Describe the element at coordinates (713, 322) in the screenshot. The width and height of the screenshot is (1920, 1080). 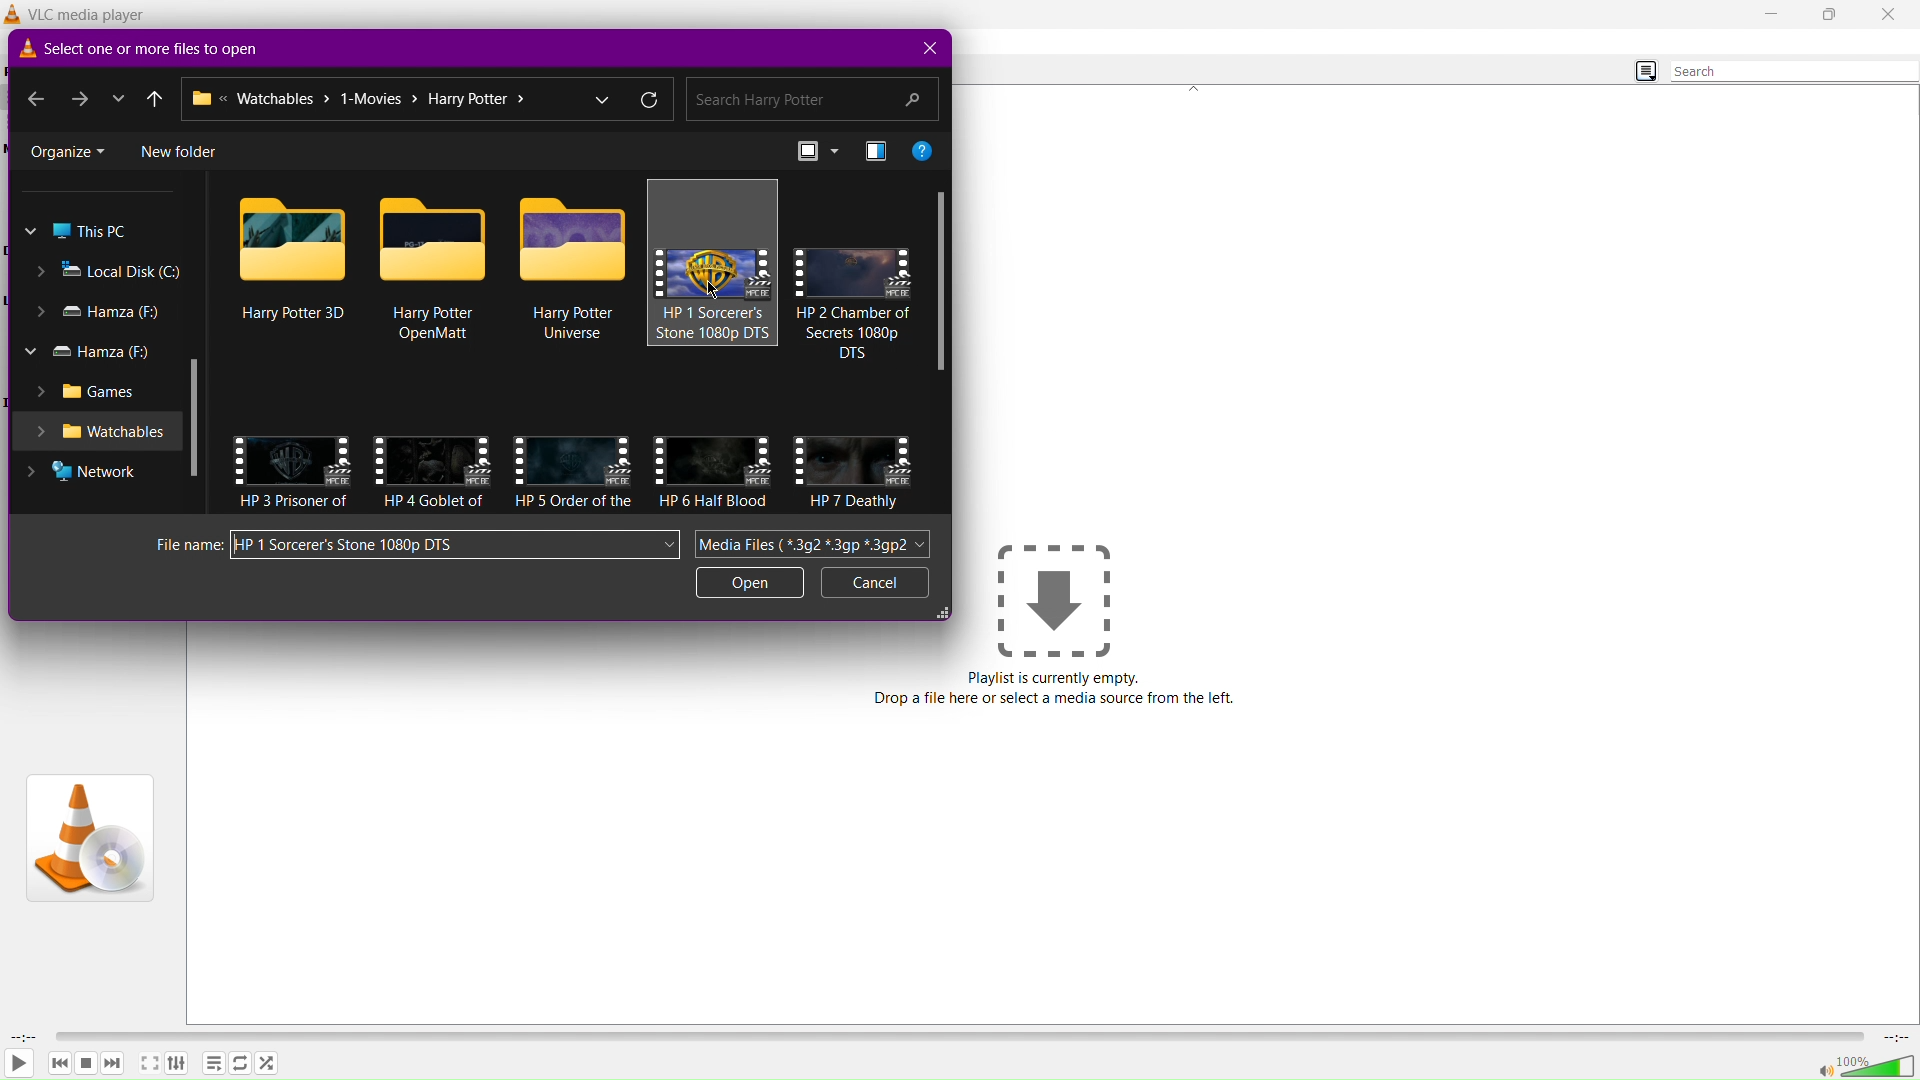
I see `harry potter ` at that location.